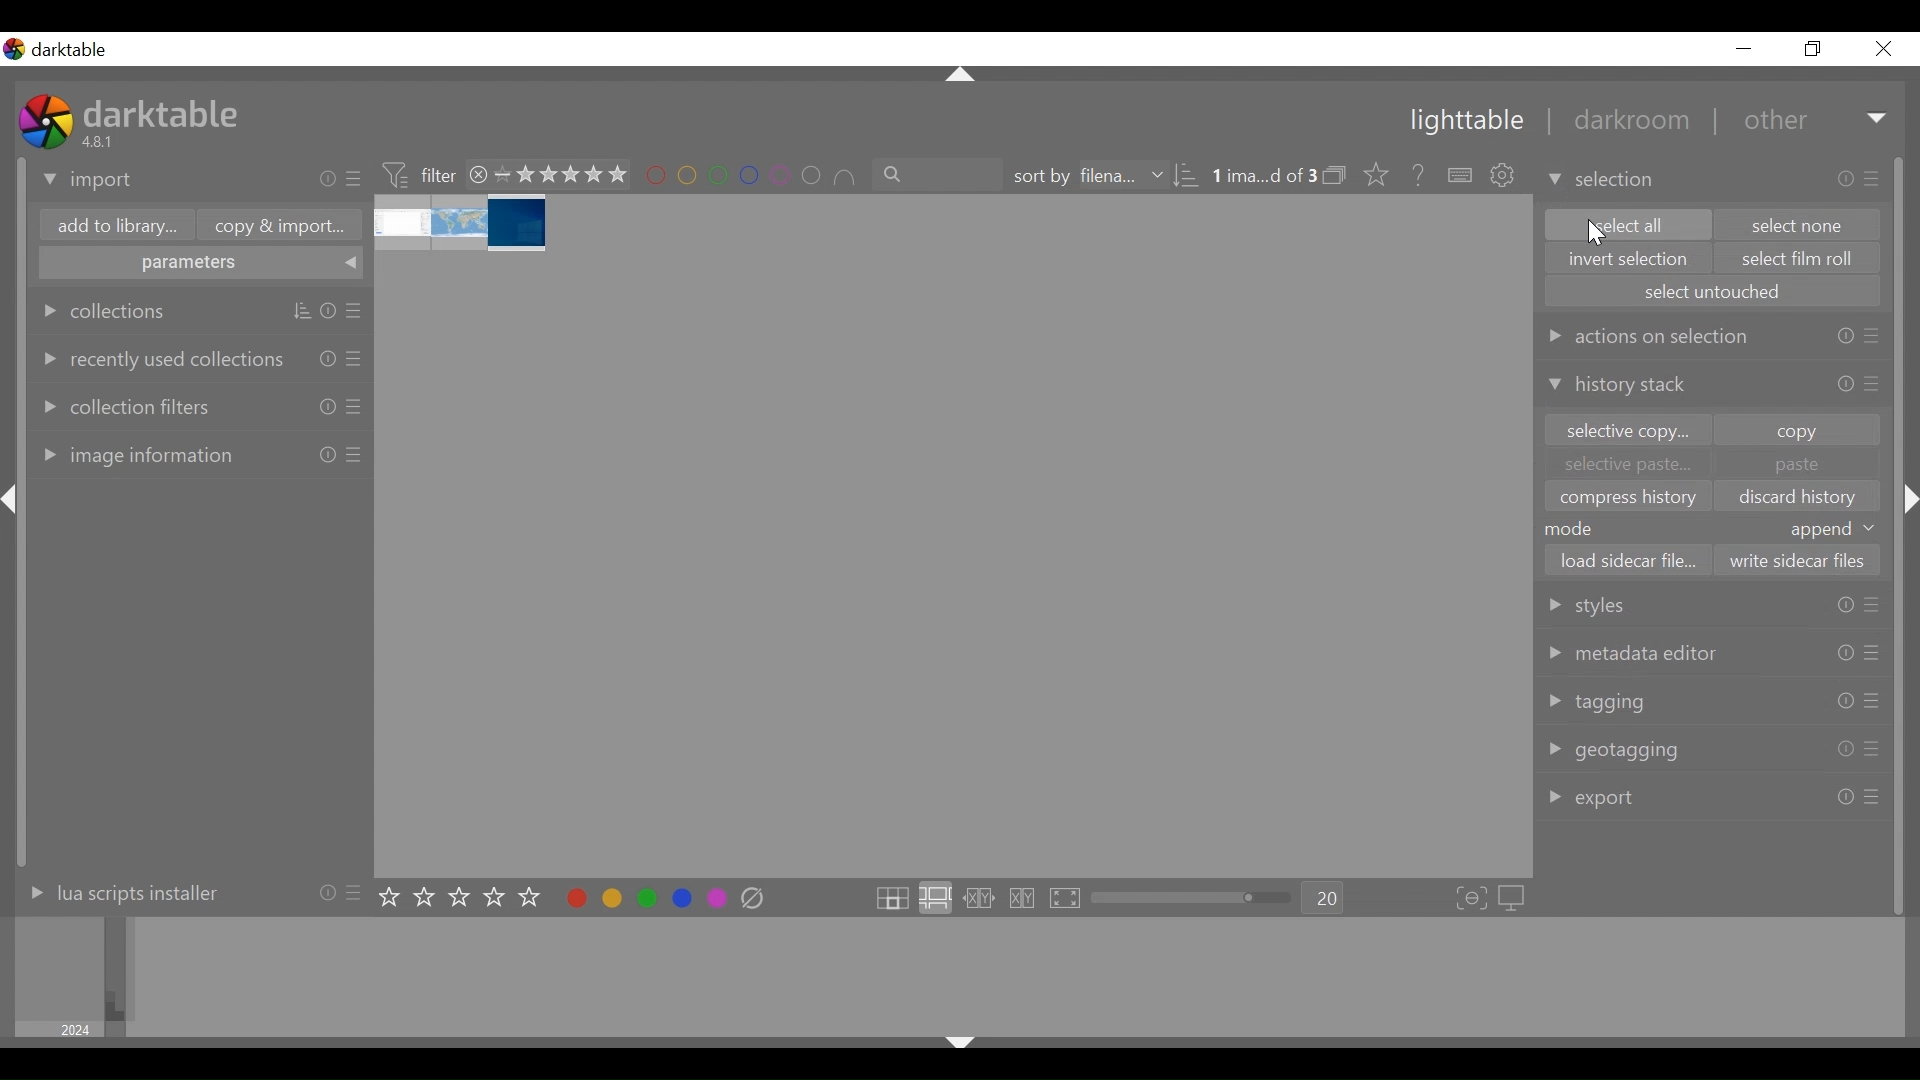 The image size is (1920, 1080). I want to click on style, so click(1616, 604).